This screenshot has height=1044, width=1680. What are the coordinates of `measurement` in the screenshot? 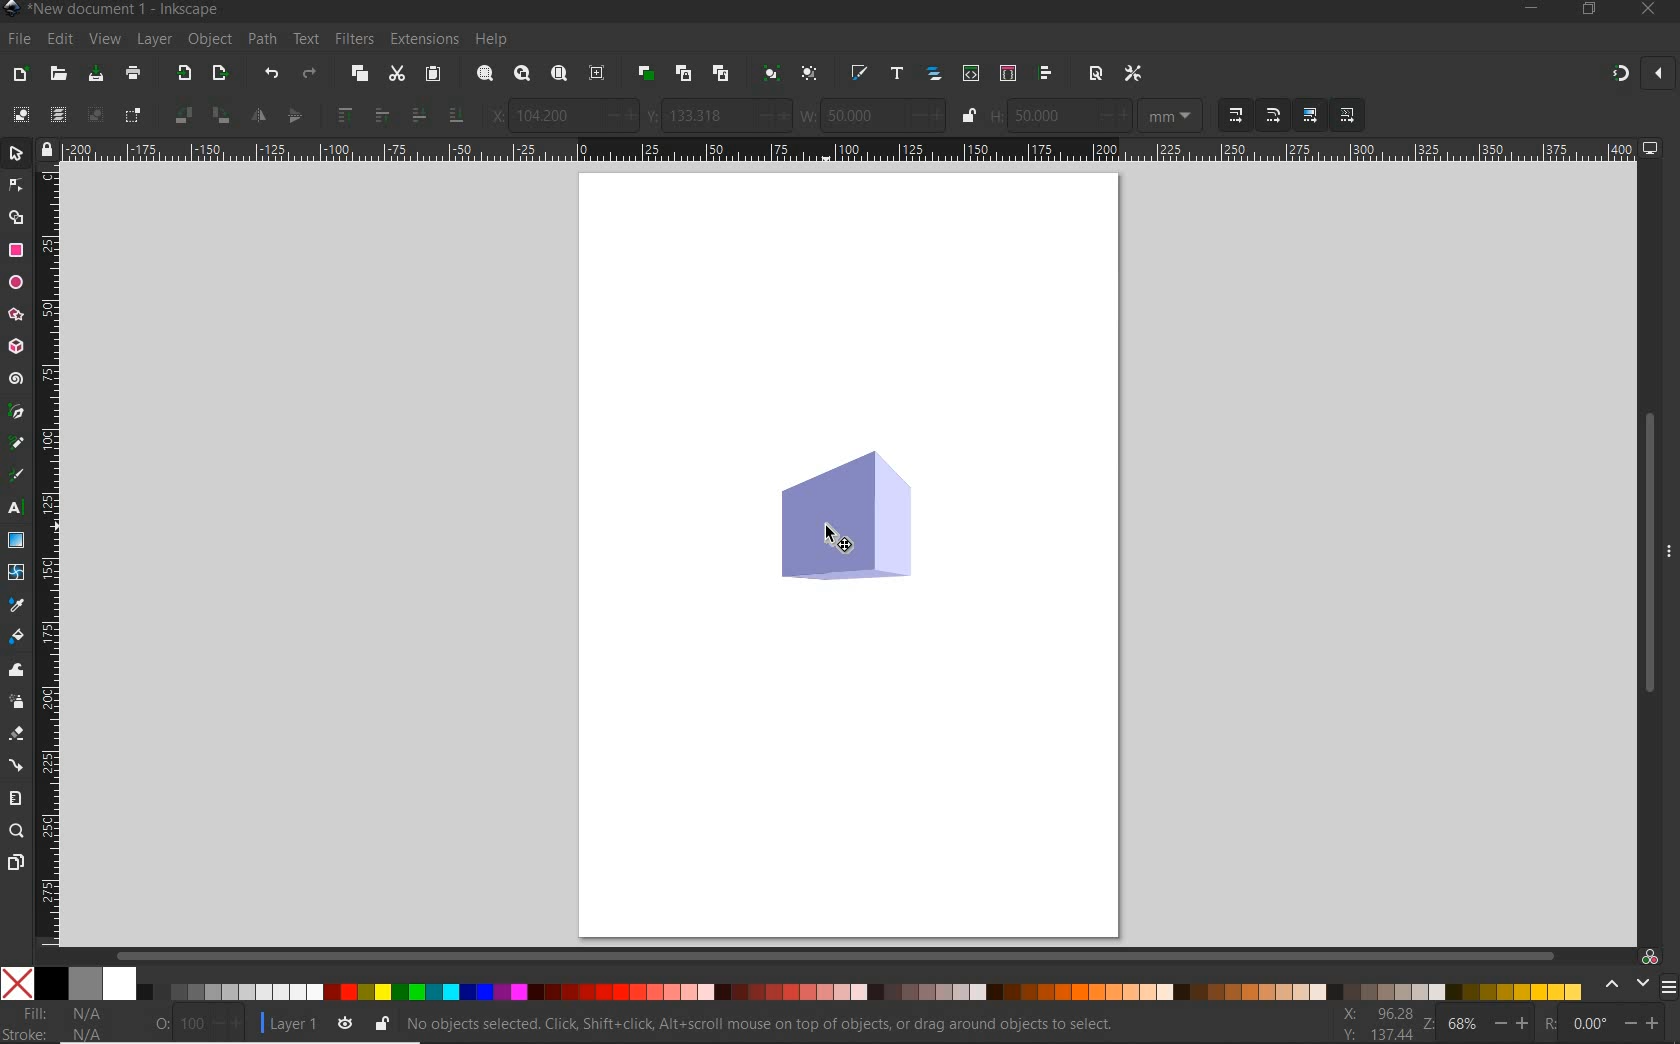 It's located at (1173, 117).